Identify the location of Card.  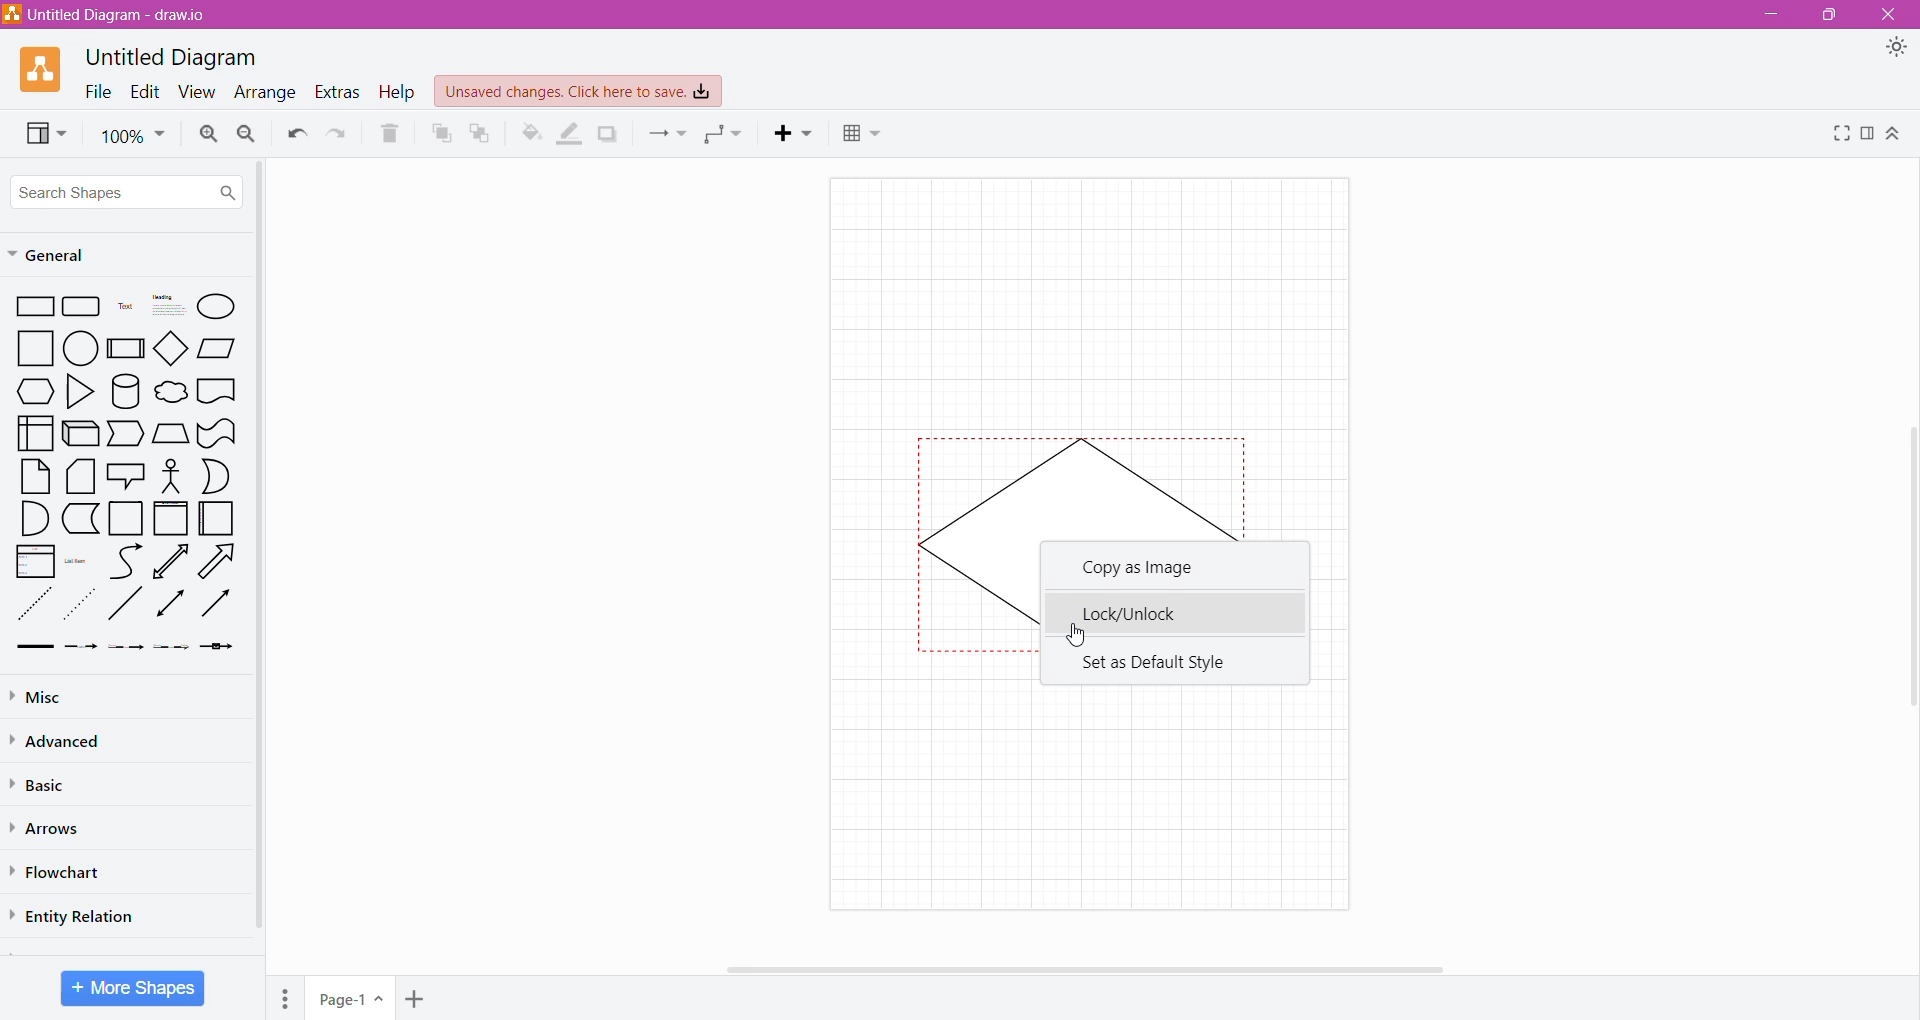
(78, 477).